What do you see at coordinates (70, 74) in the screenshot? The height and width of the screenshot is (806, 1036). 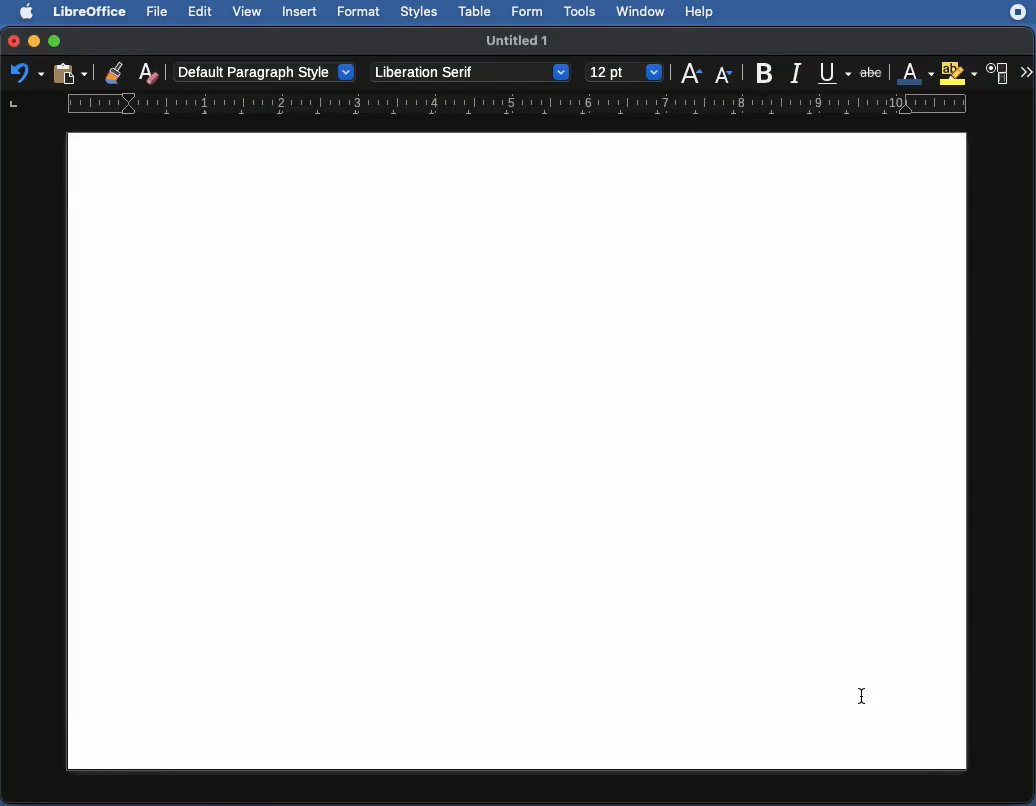 I see `clipboard` at bounding box center [70, 74].